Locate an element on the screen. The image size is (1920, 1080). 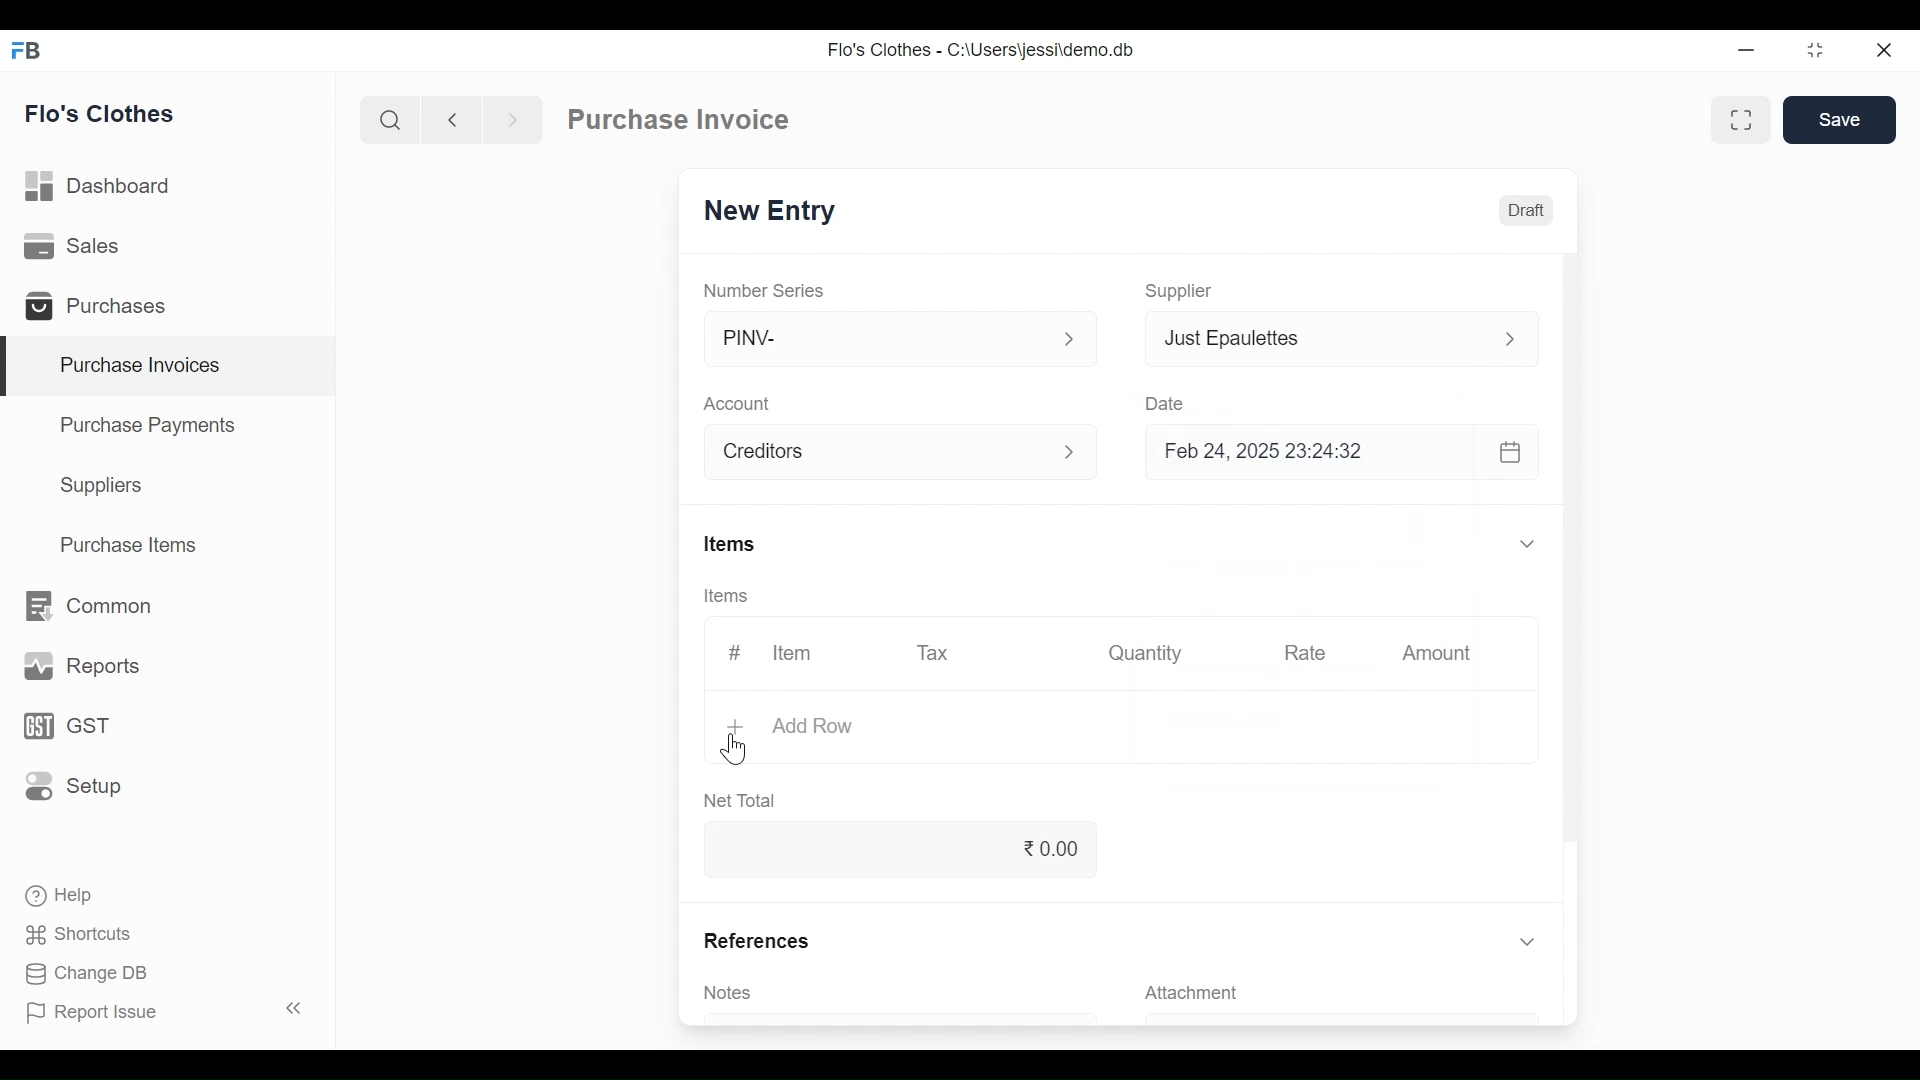
Setup is located at coordinates (68, 787).